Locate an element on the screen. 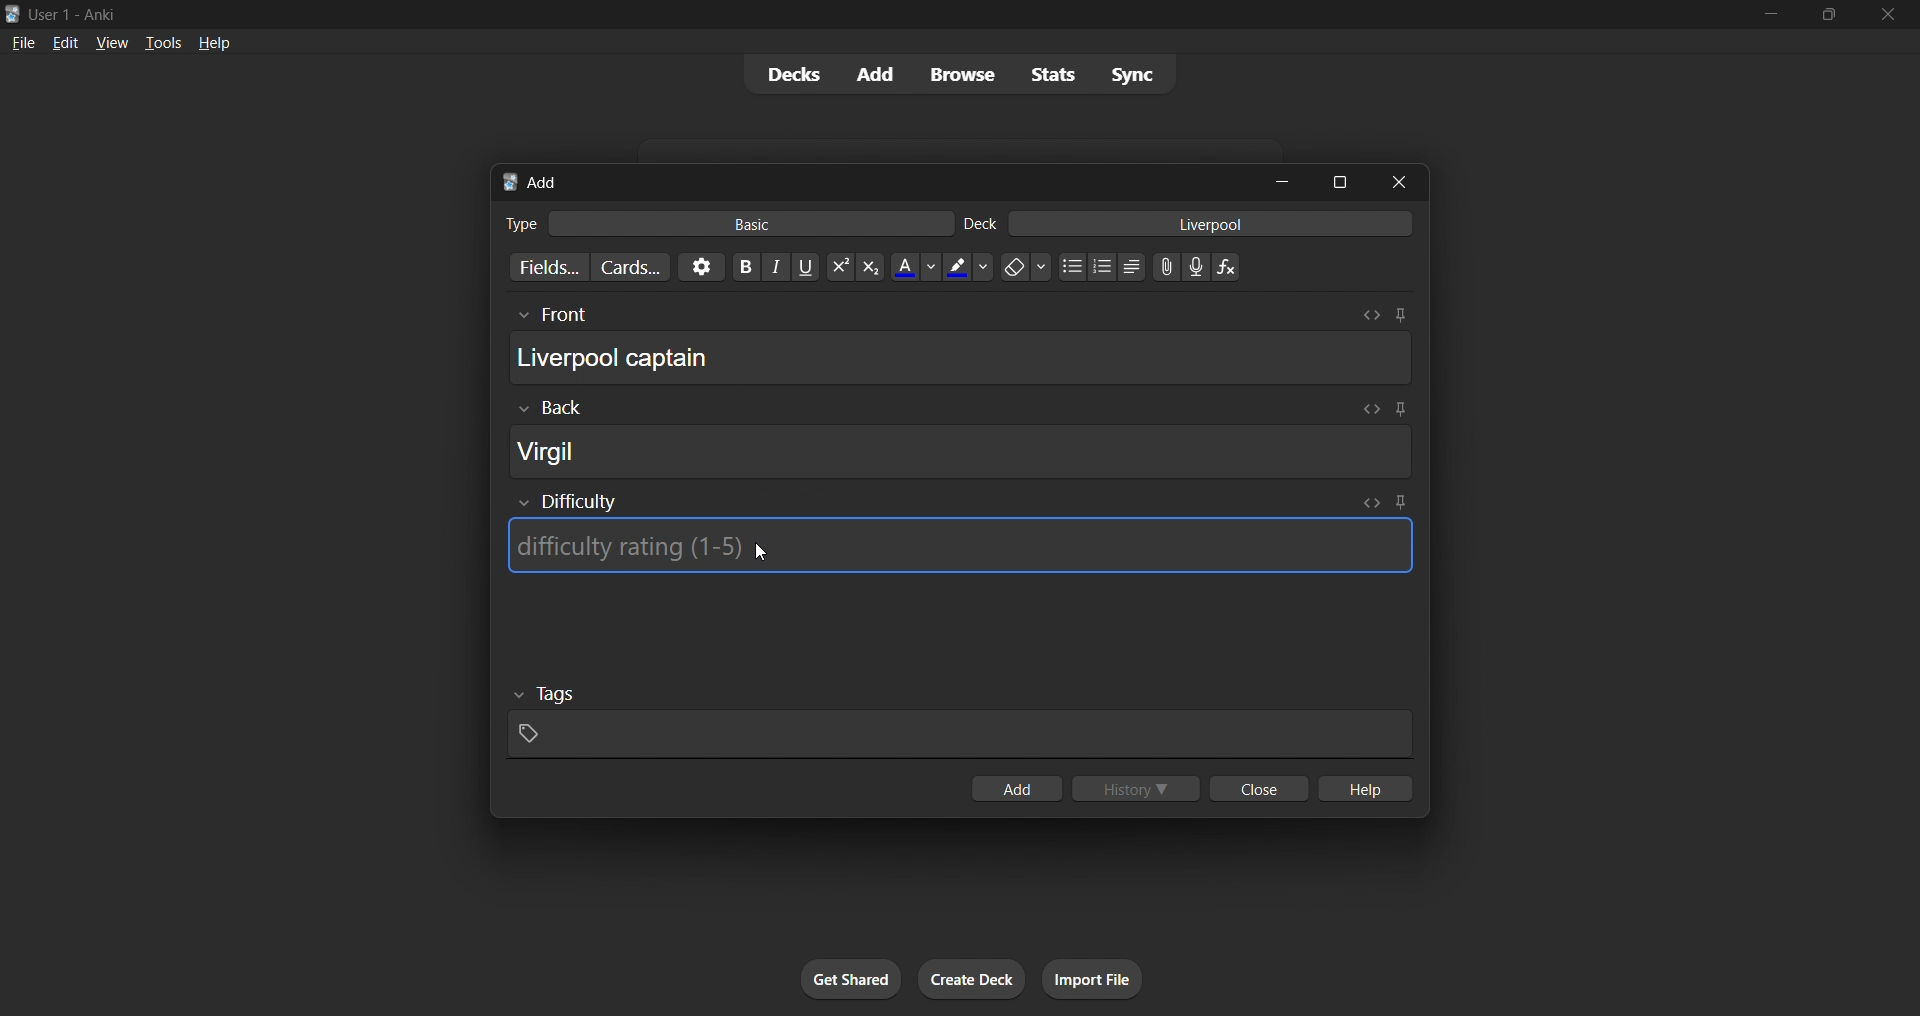  card difficulty field input box is located at coordinates (959, 545).